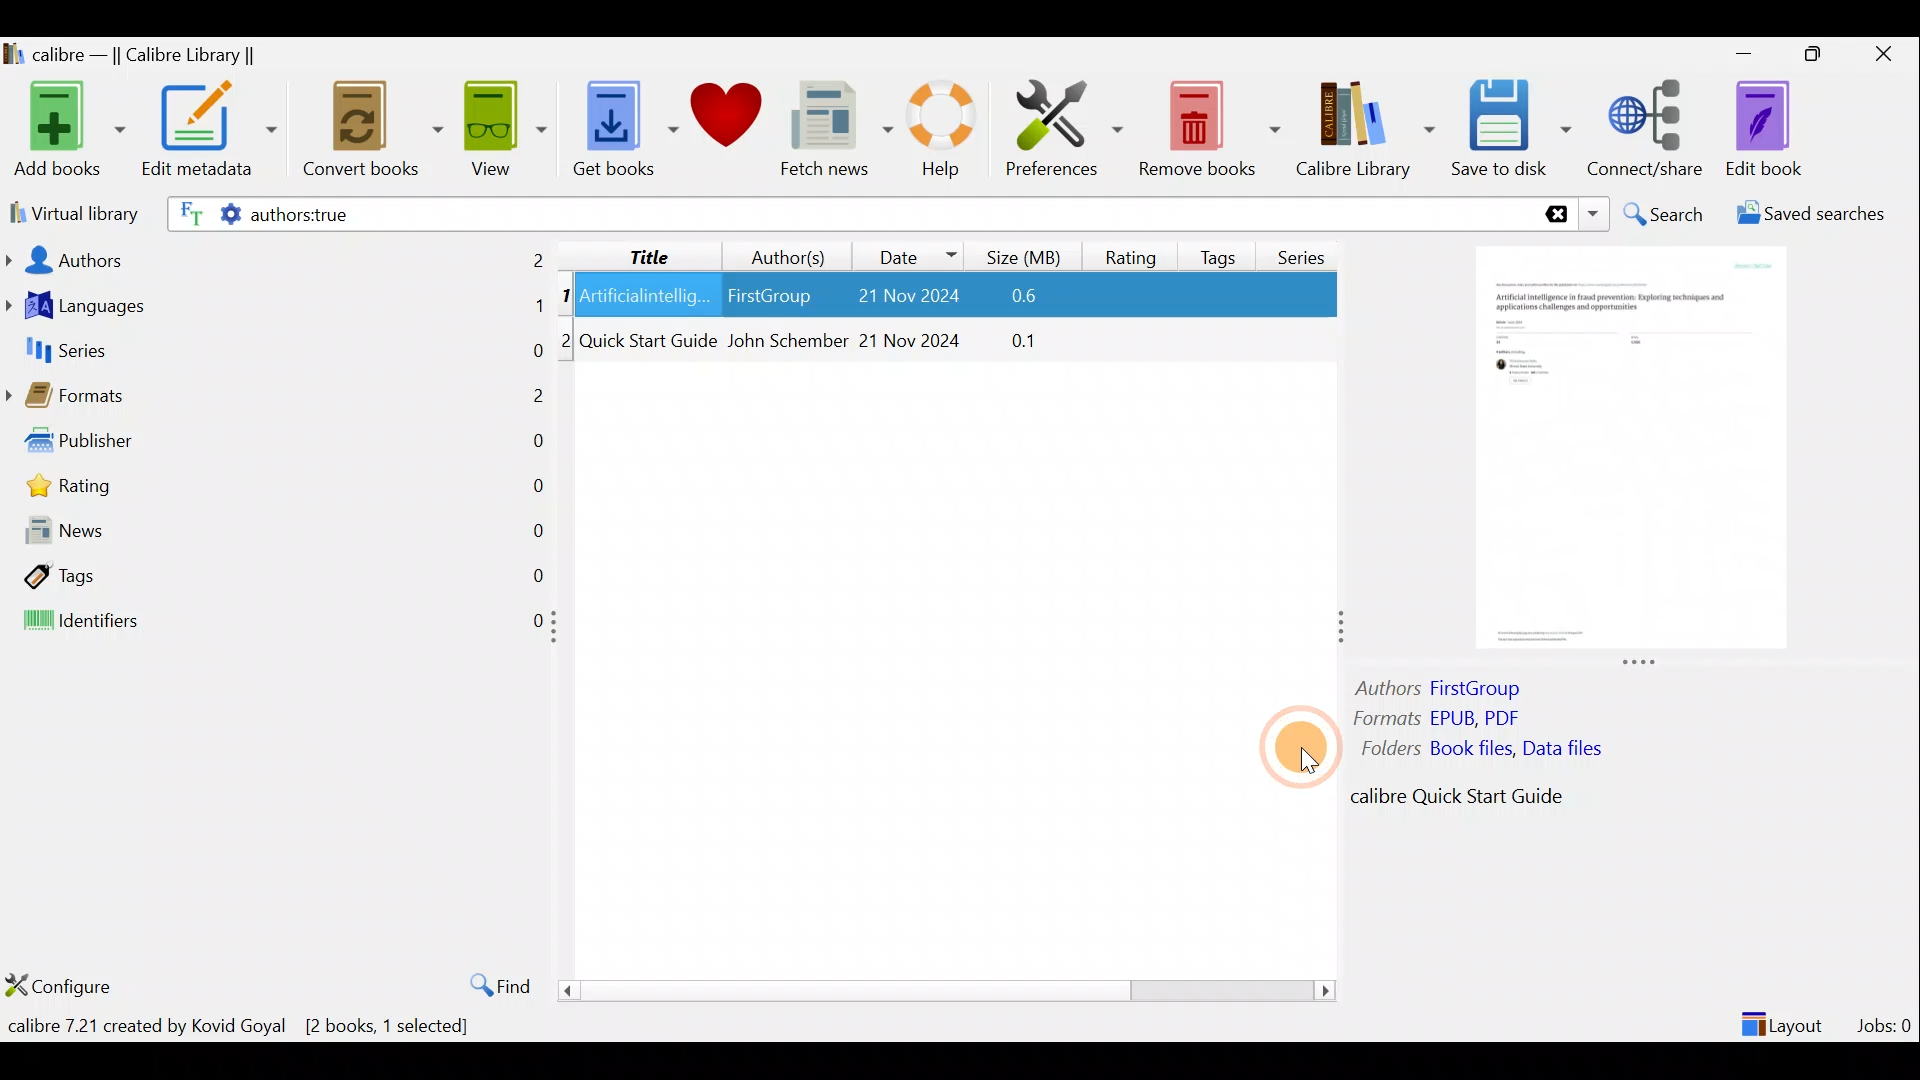 The height and width of the screenshot is (1080, 1920). I want to click on Rating, so click(283, 491).